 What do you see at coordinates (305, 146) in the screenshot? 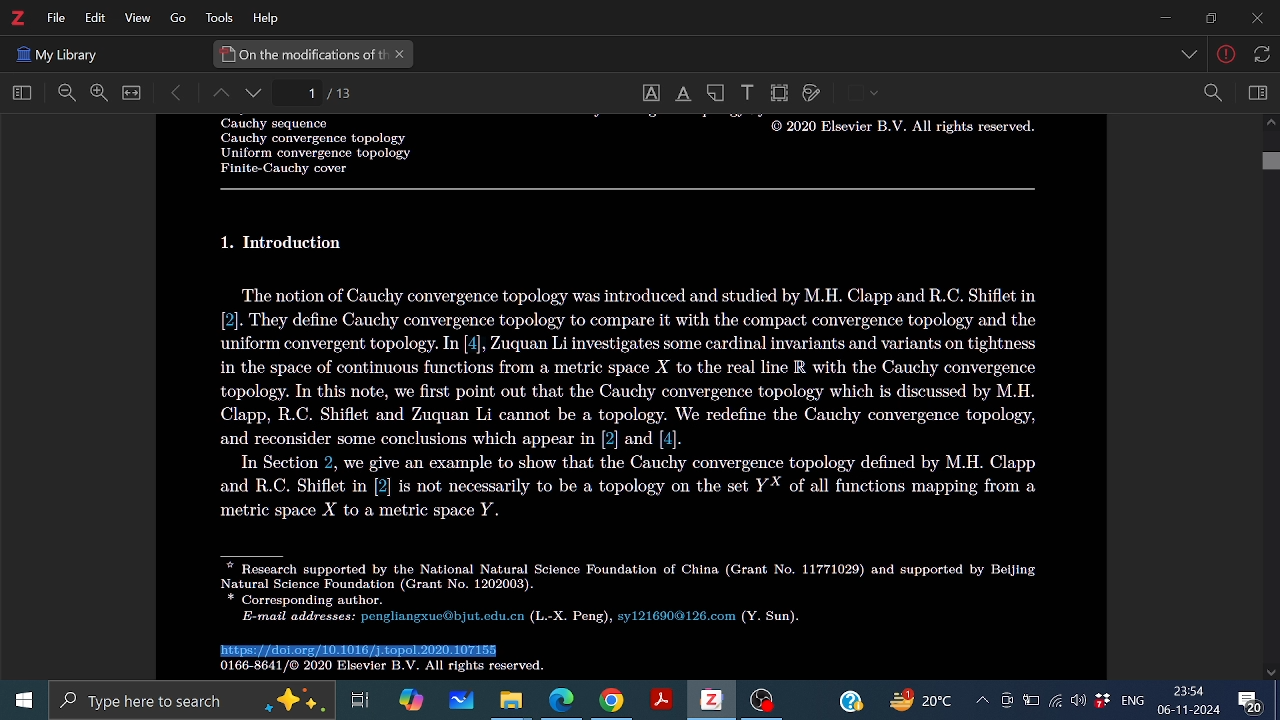
I see `` at bounding box center [305, 146].